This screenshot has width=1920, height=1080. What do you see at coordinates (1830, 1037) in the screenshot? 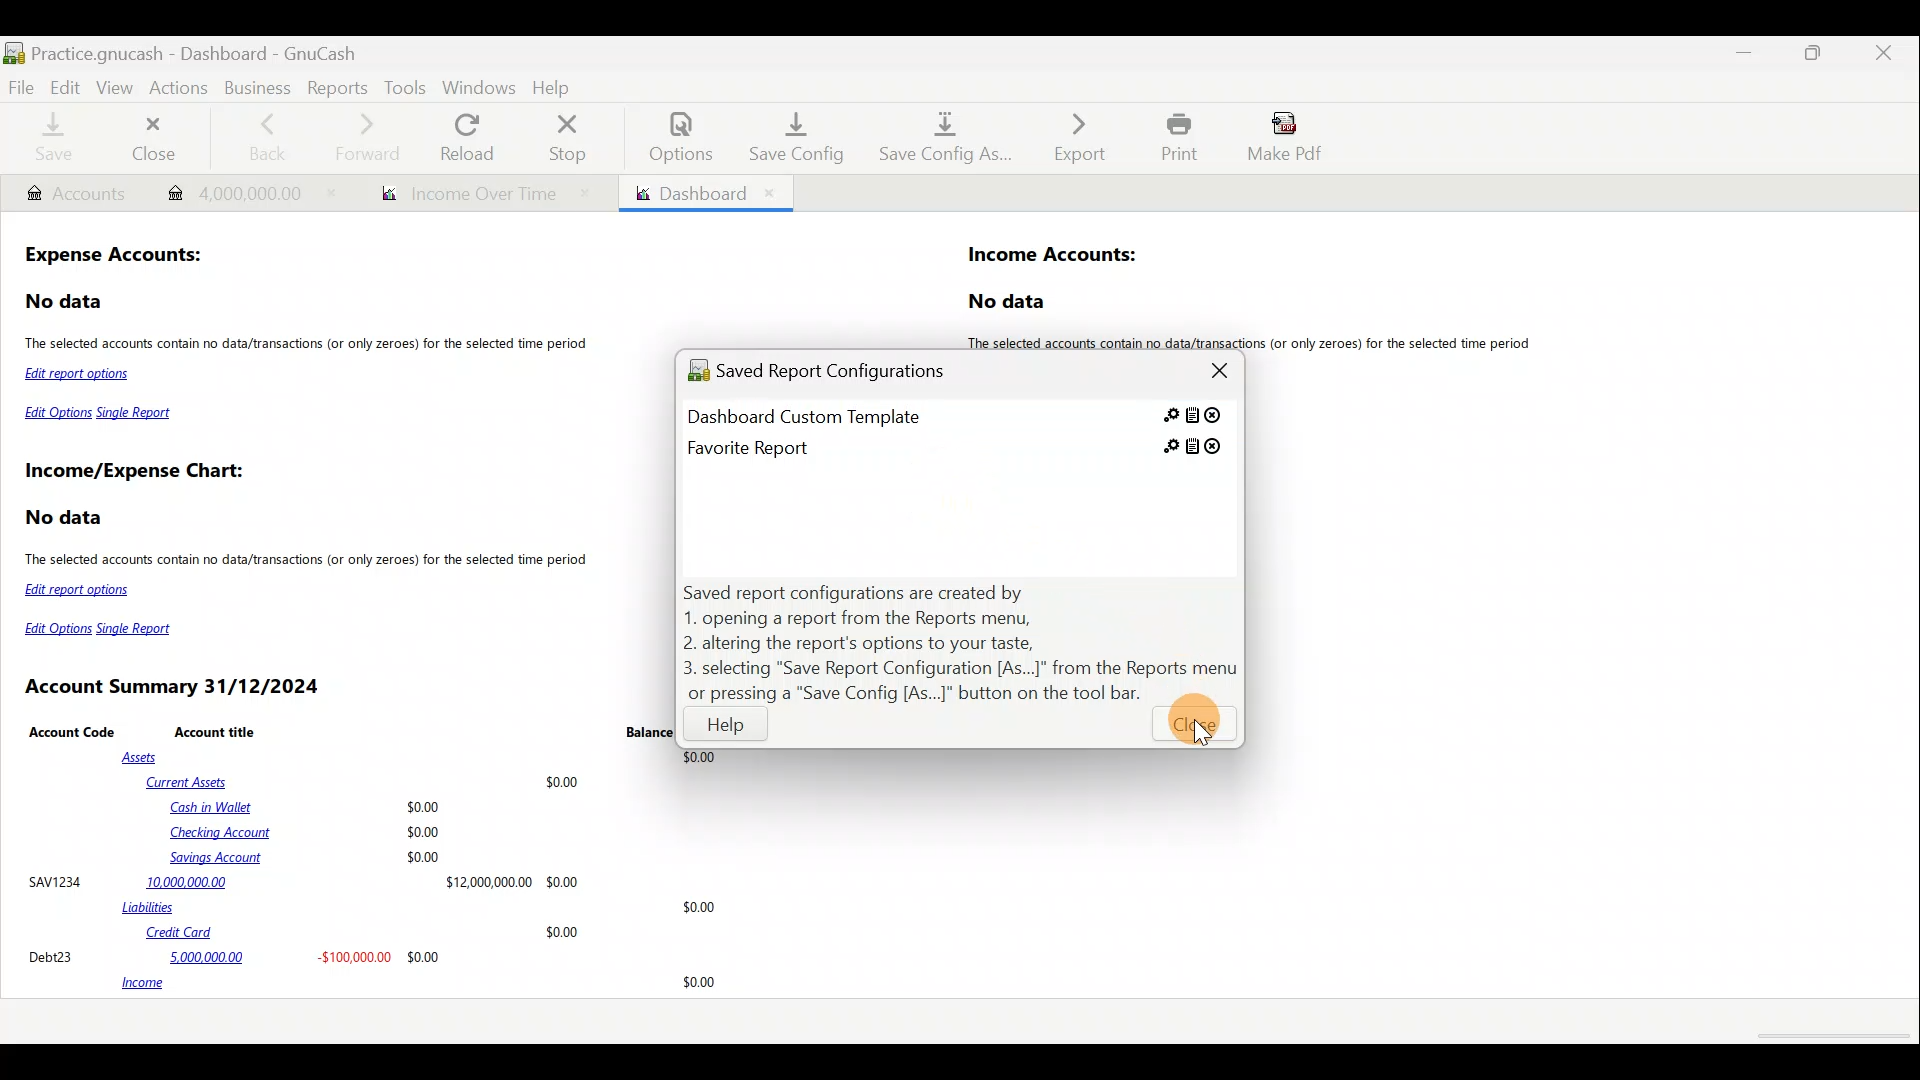
I see `scroll` at bounding box center [1830, 1037].